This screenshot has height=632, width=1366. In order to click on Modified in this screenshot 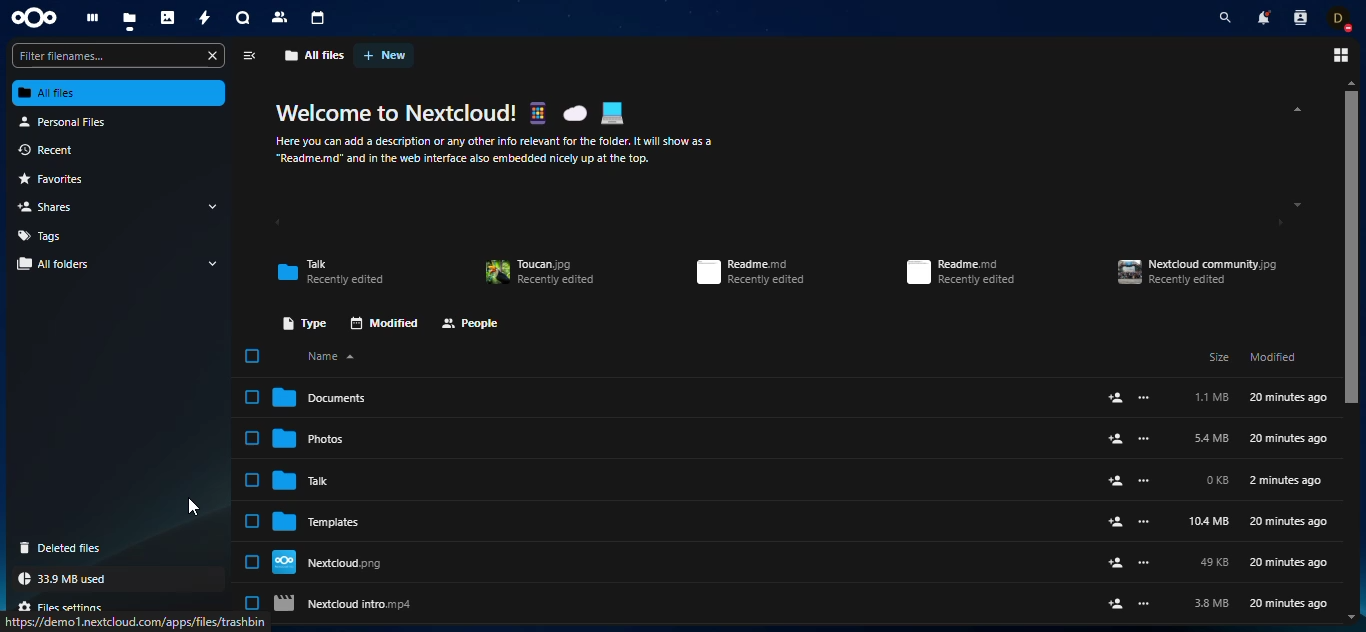, I will do `click(382, 322)`.